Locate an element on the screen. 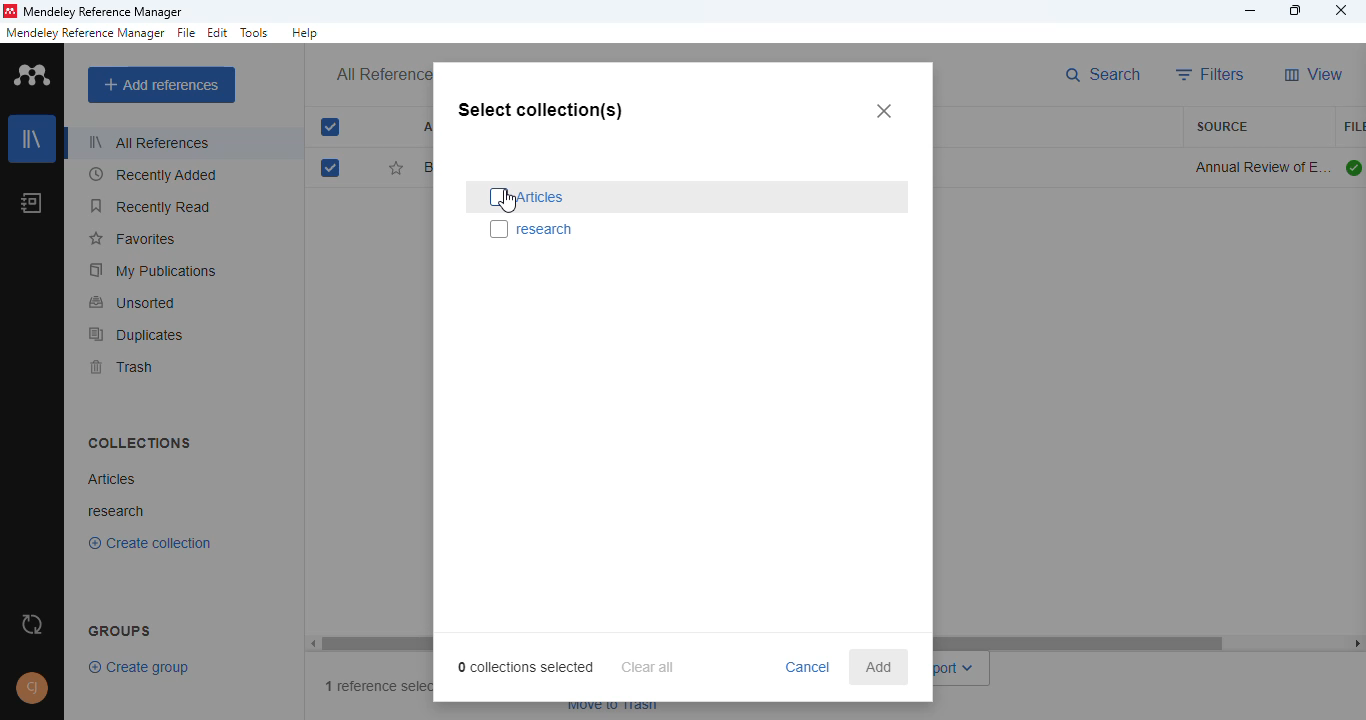 This screenshot has height=720, width=1366. select collection(s) is located at coordinates (540, 109).